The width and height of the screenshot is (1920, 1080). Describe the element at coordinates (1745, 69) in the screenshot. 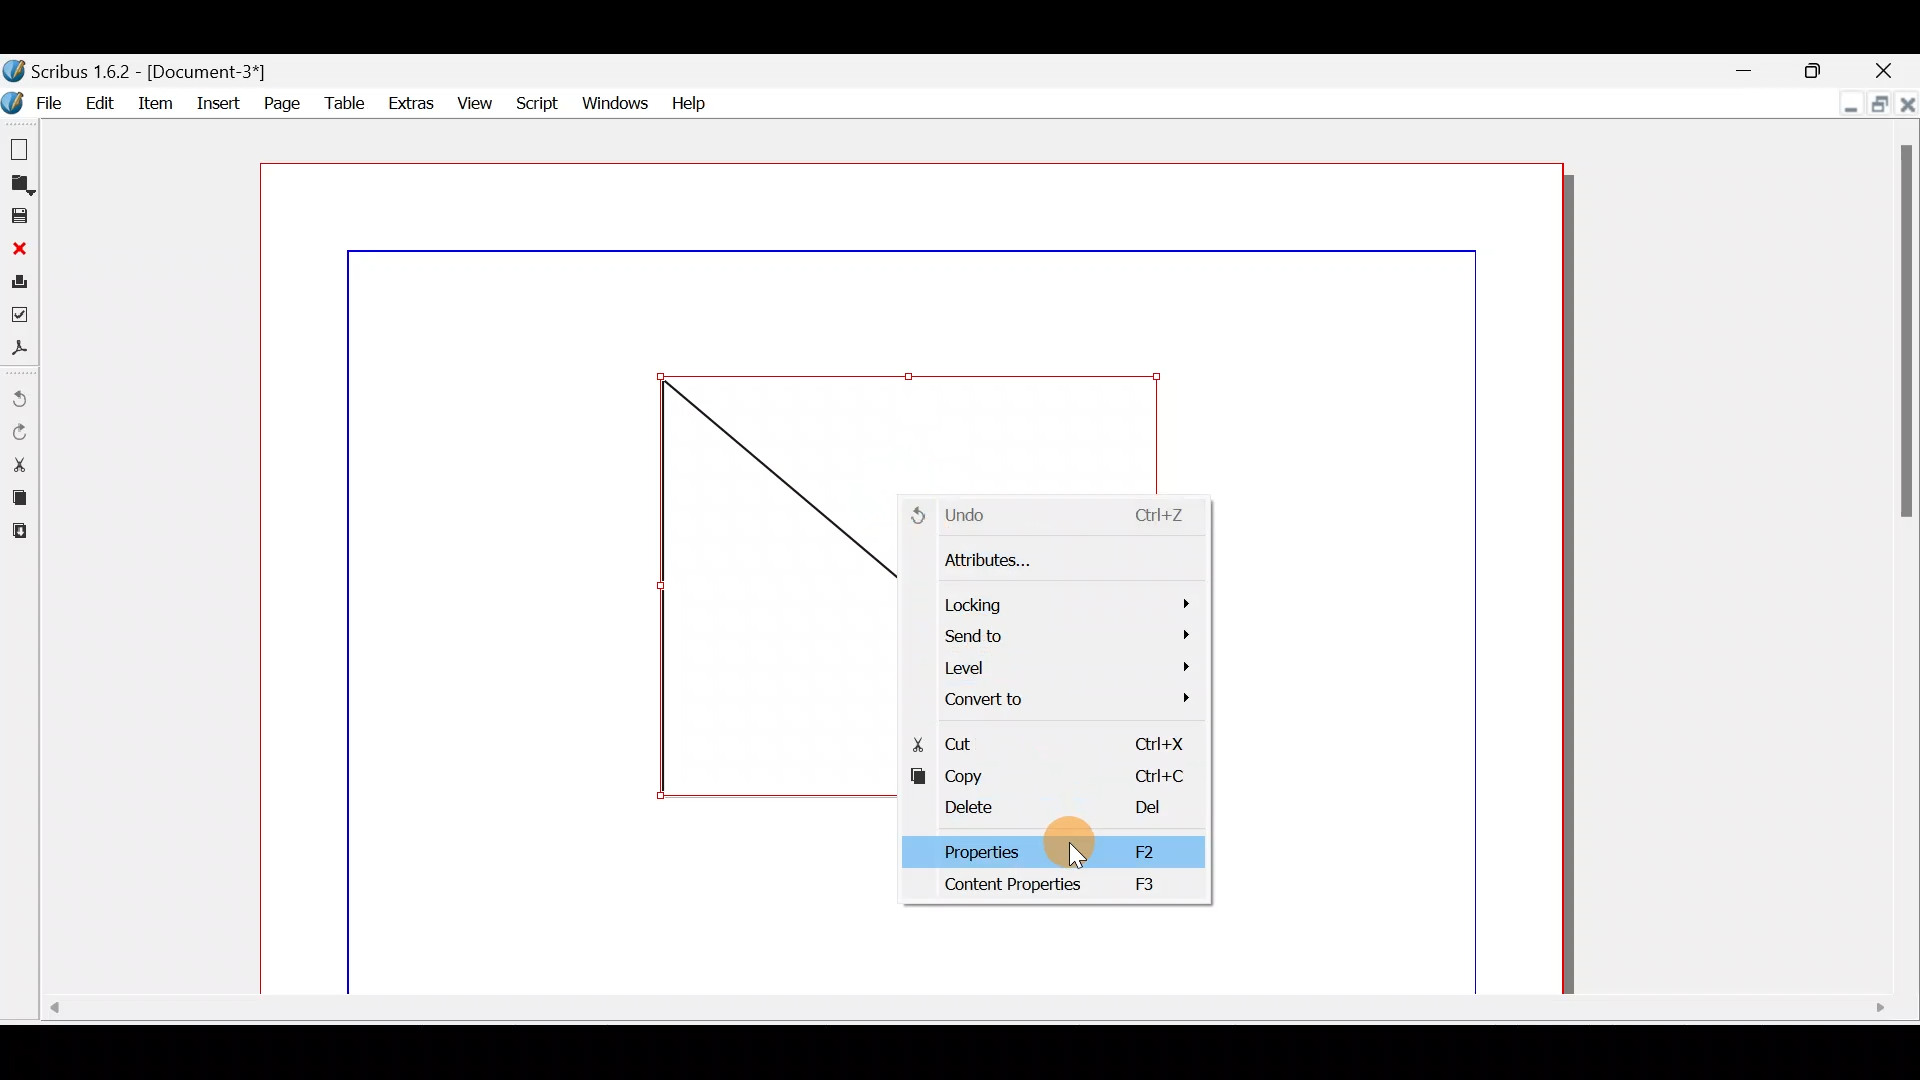

I see `Minimise` at that location.